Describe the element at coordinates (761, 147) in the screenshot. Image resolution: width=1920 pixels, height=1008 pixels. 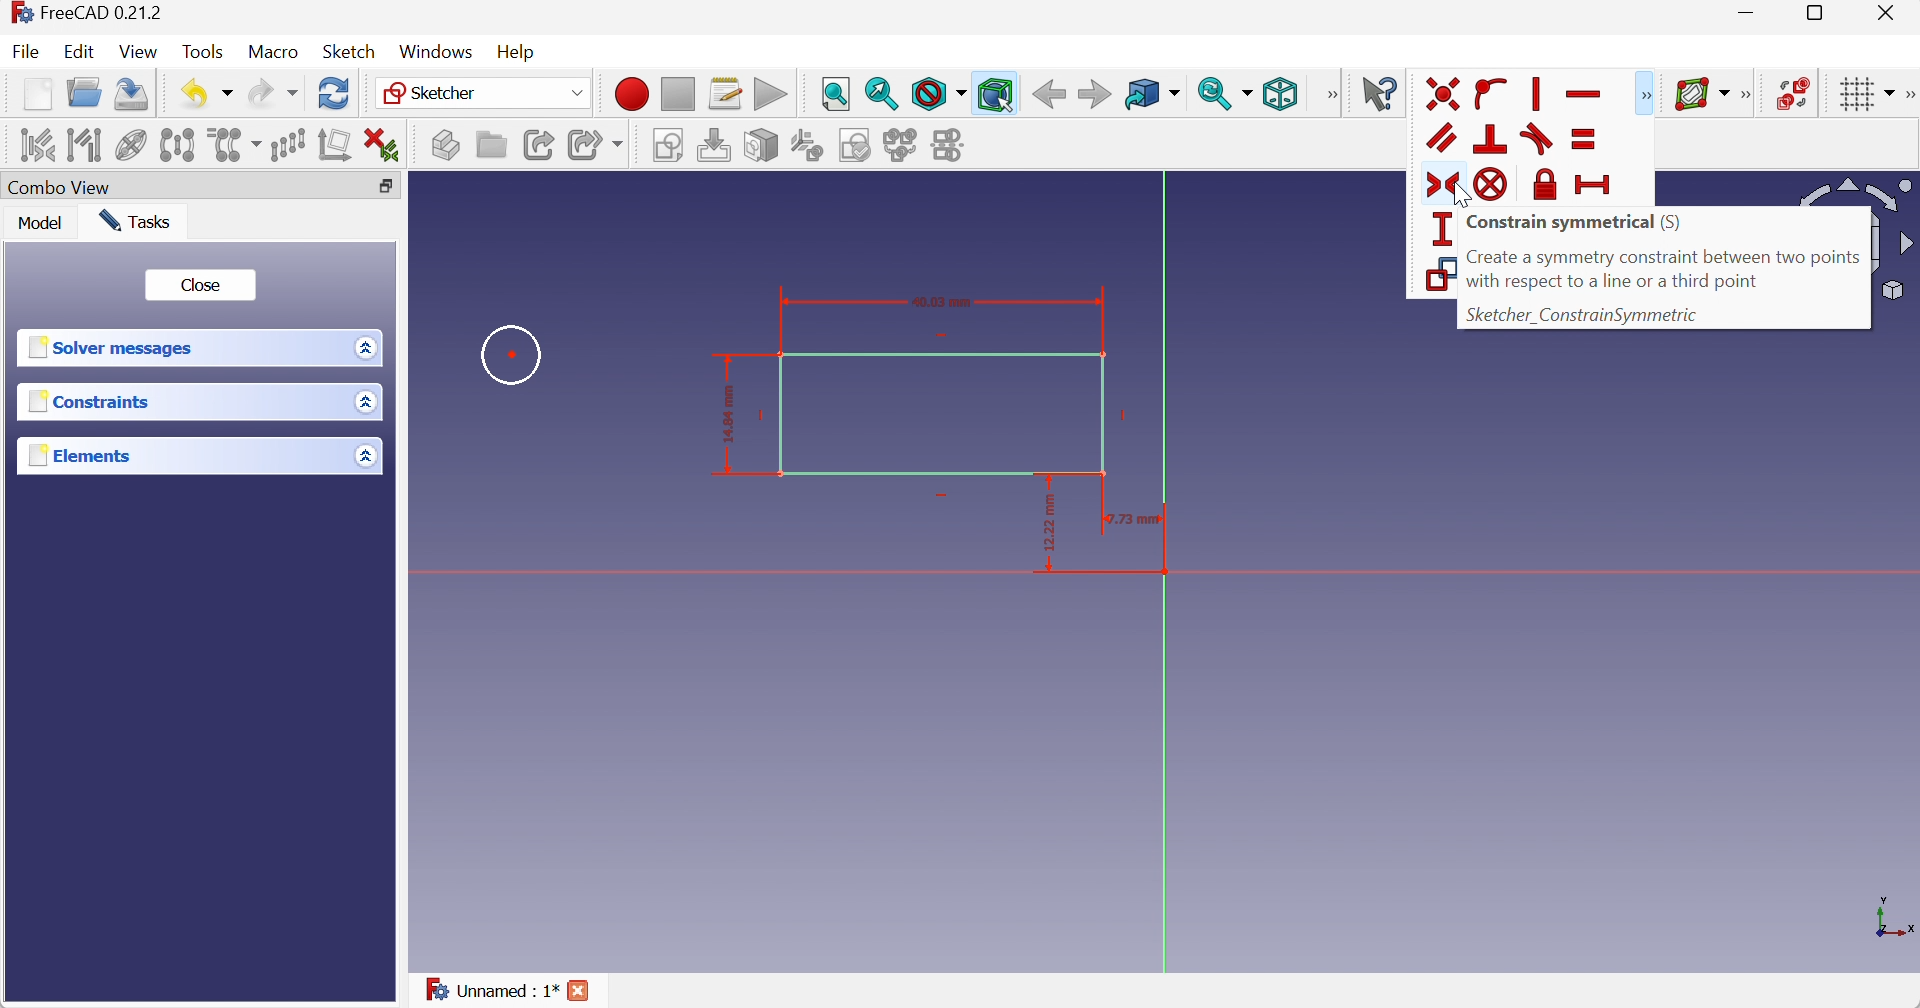
I see `Map sketch to face...` at that location.